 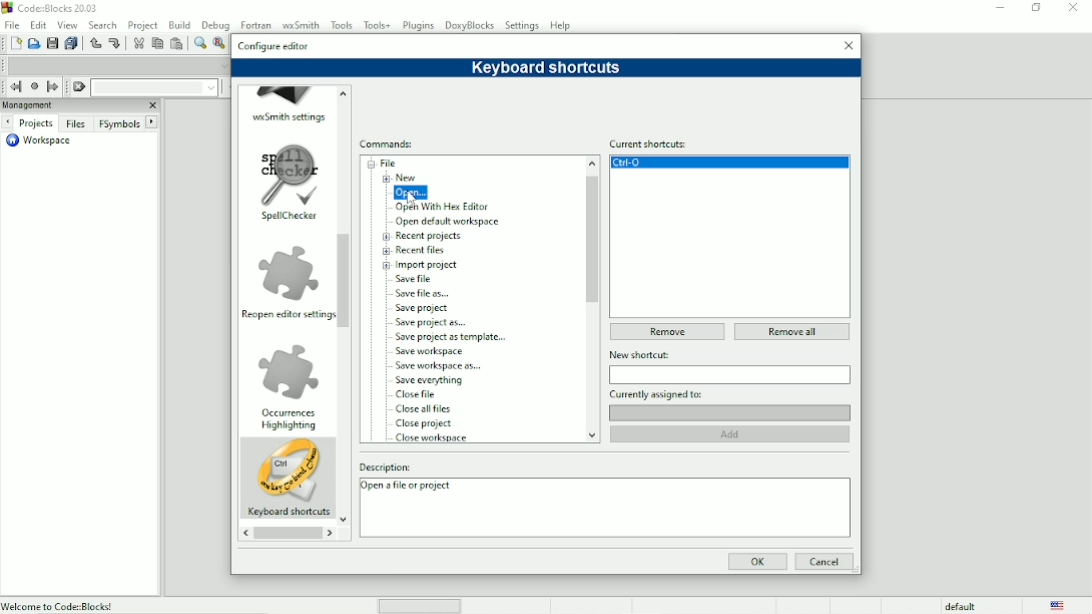 I want to click on Next, so click(x=7, y=123).